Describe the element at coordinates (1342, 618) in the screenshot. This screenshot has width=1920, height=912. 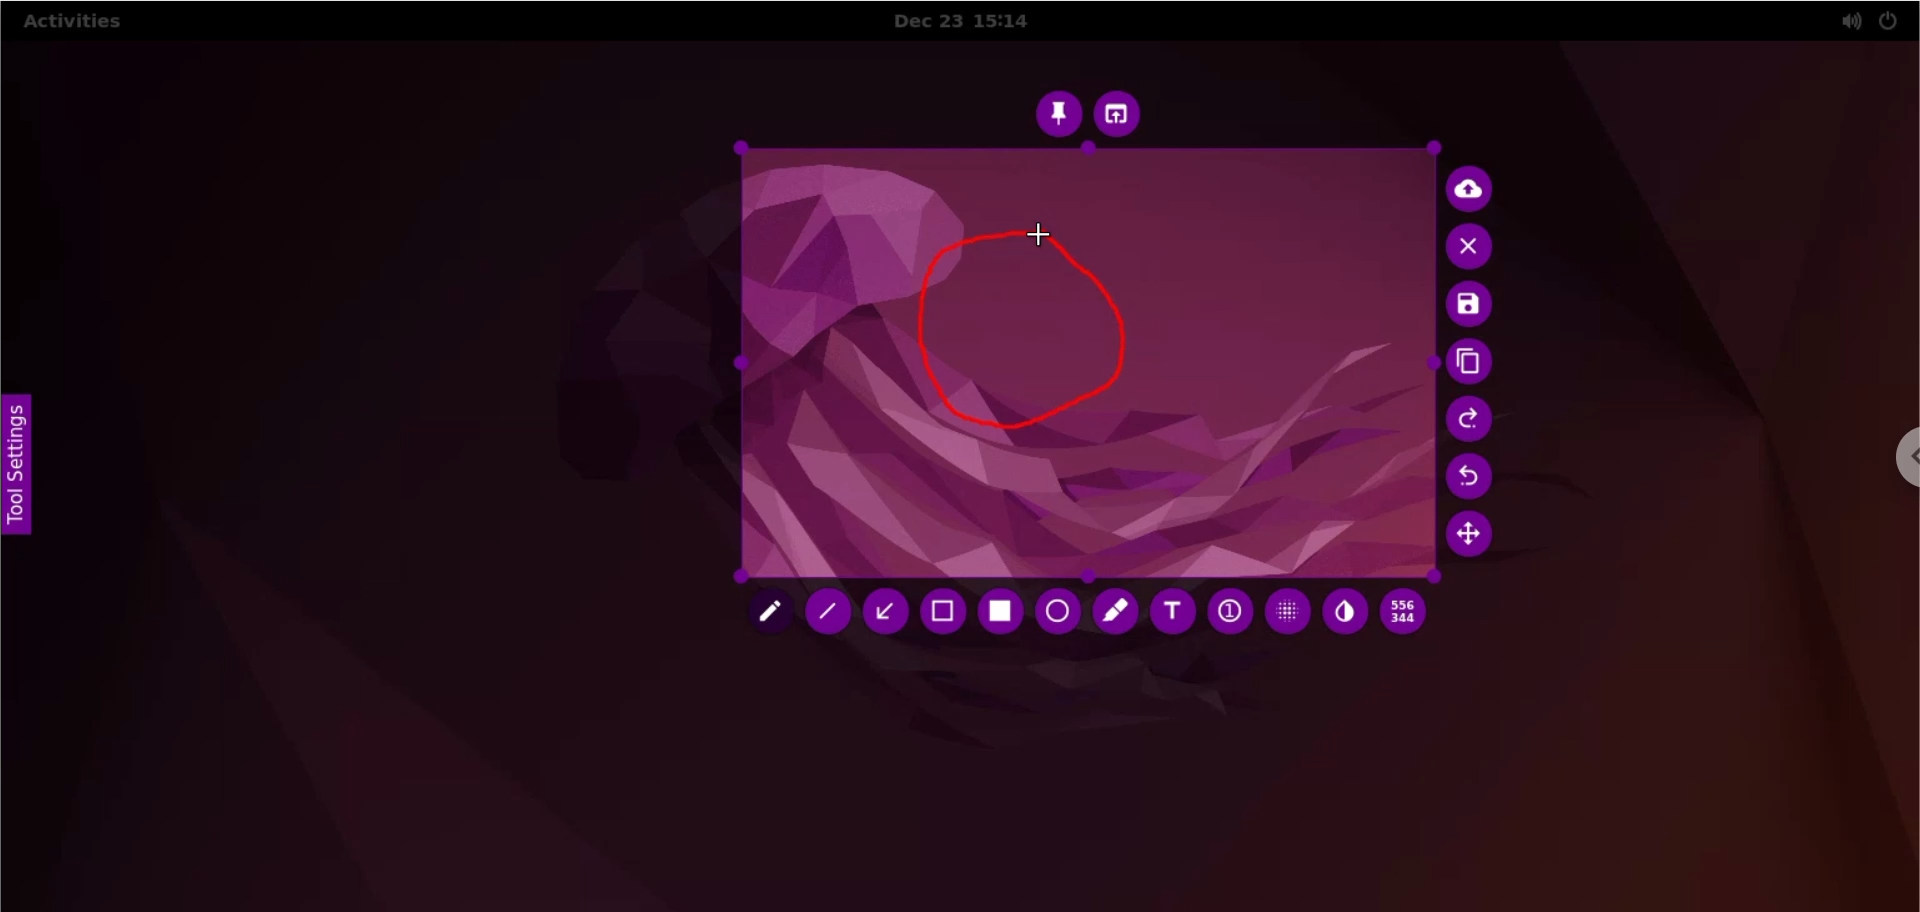
I see `inverter tool` at that location.